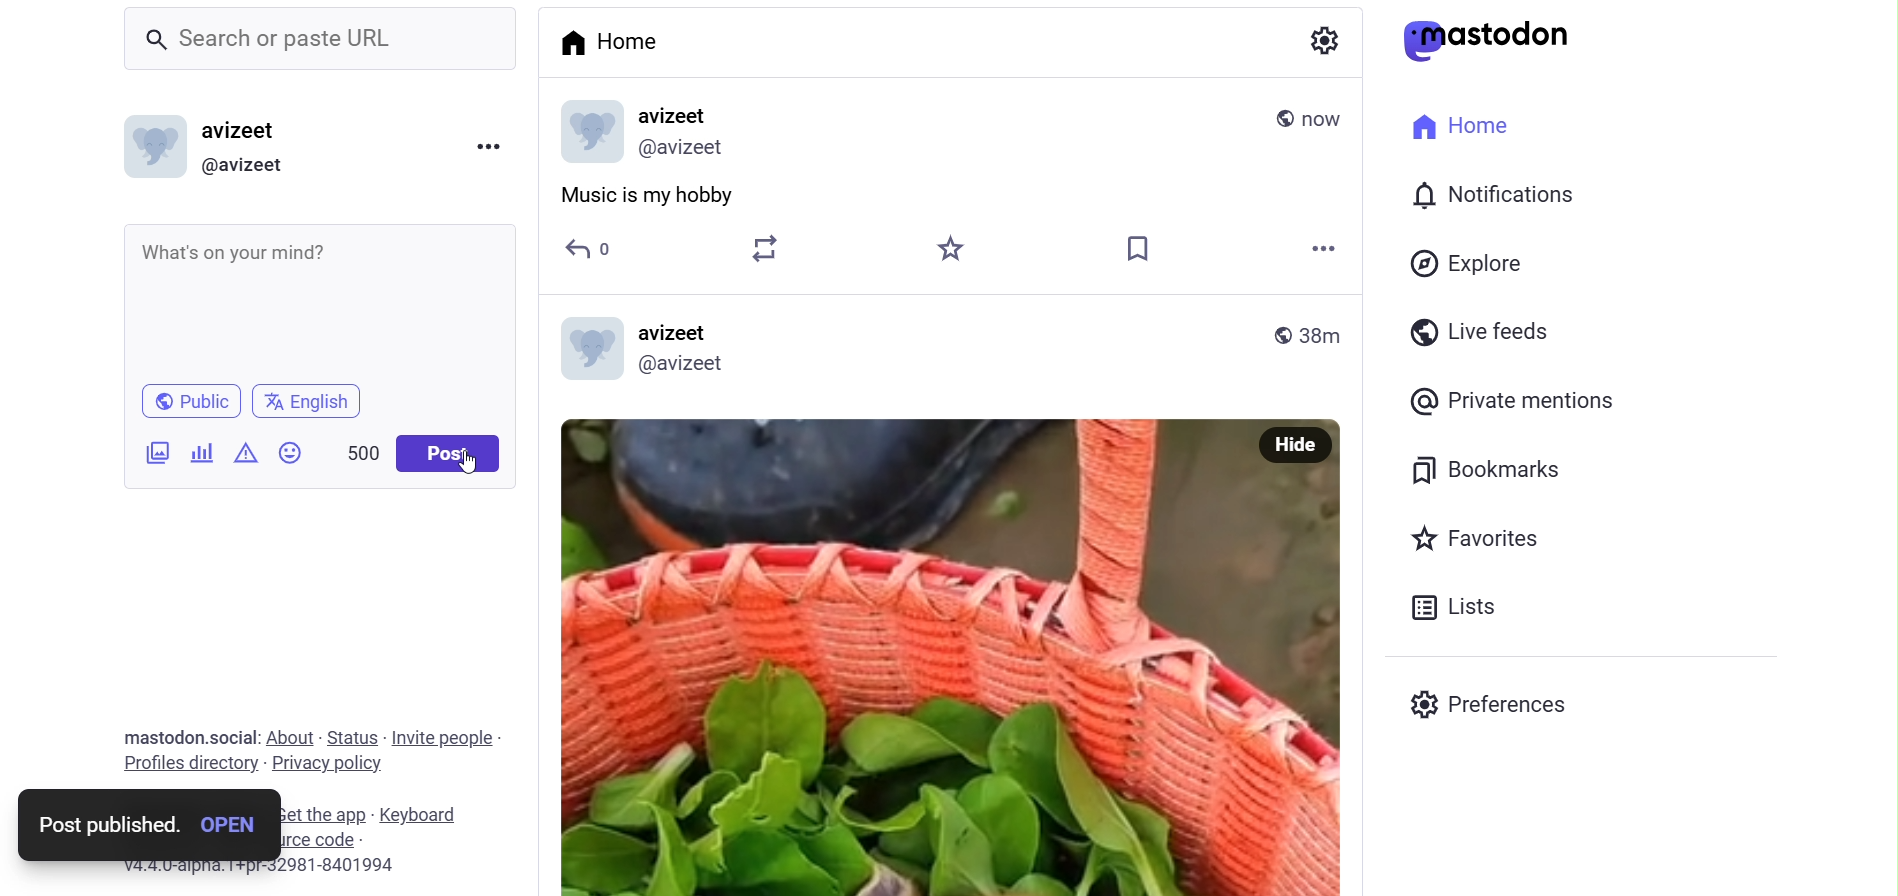 This screenshot has height=896, width=1898. I want to click on Post published, so click(104, 825).